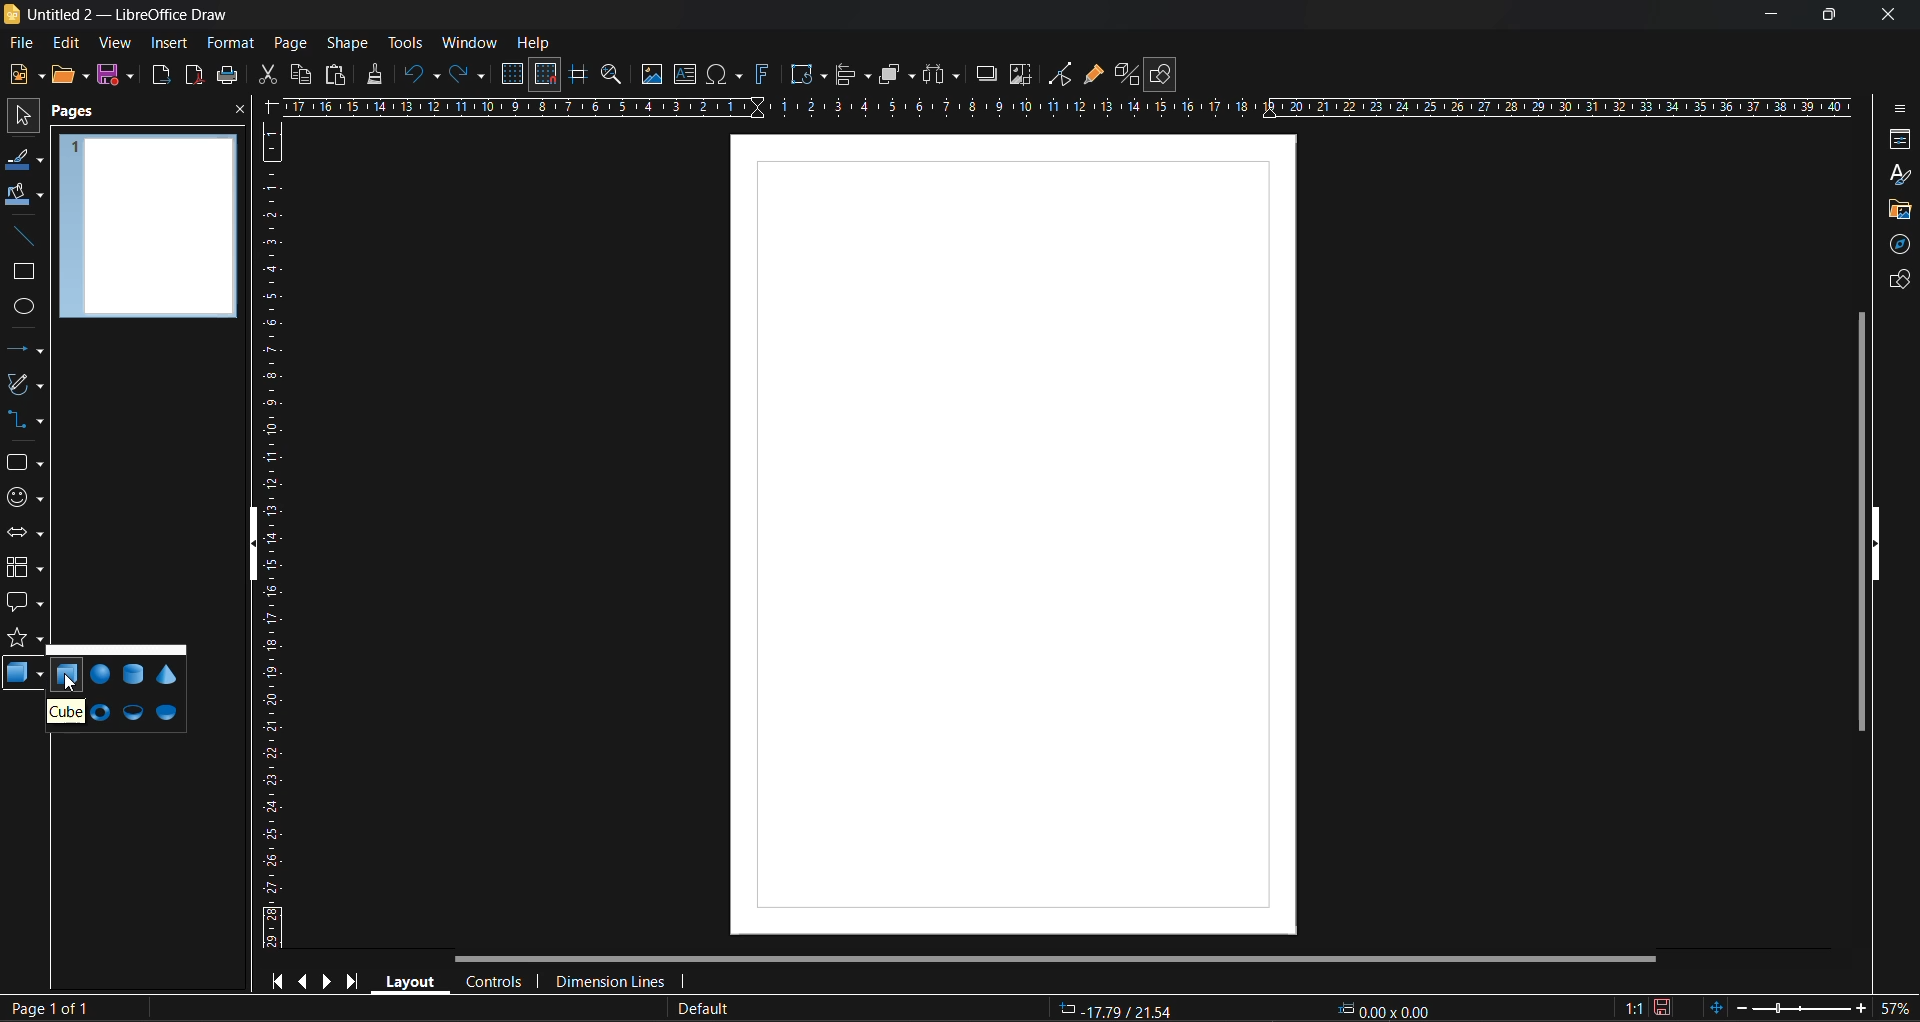 The image size is (1920, 1022). I want to click on format, so click(232, 45).